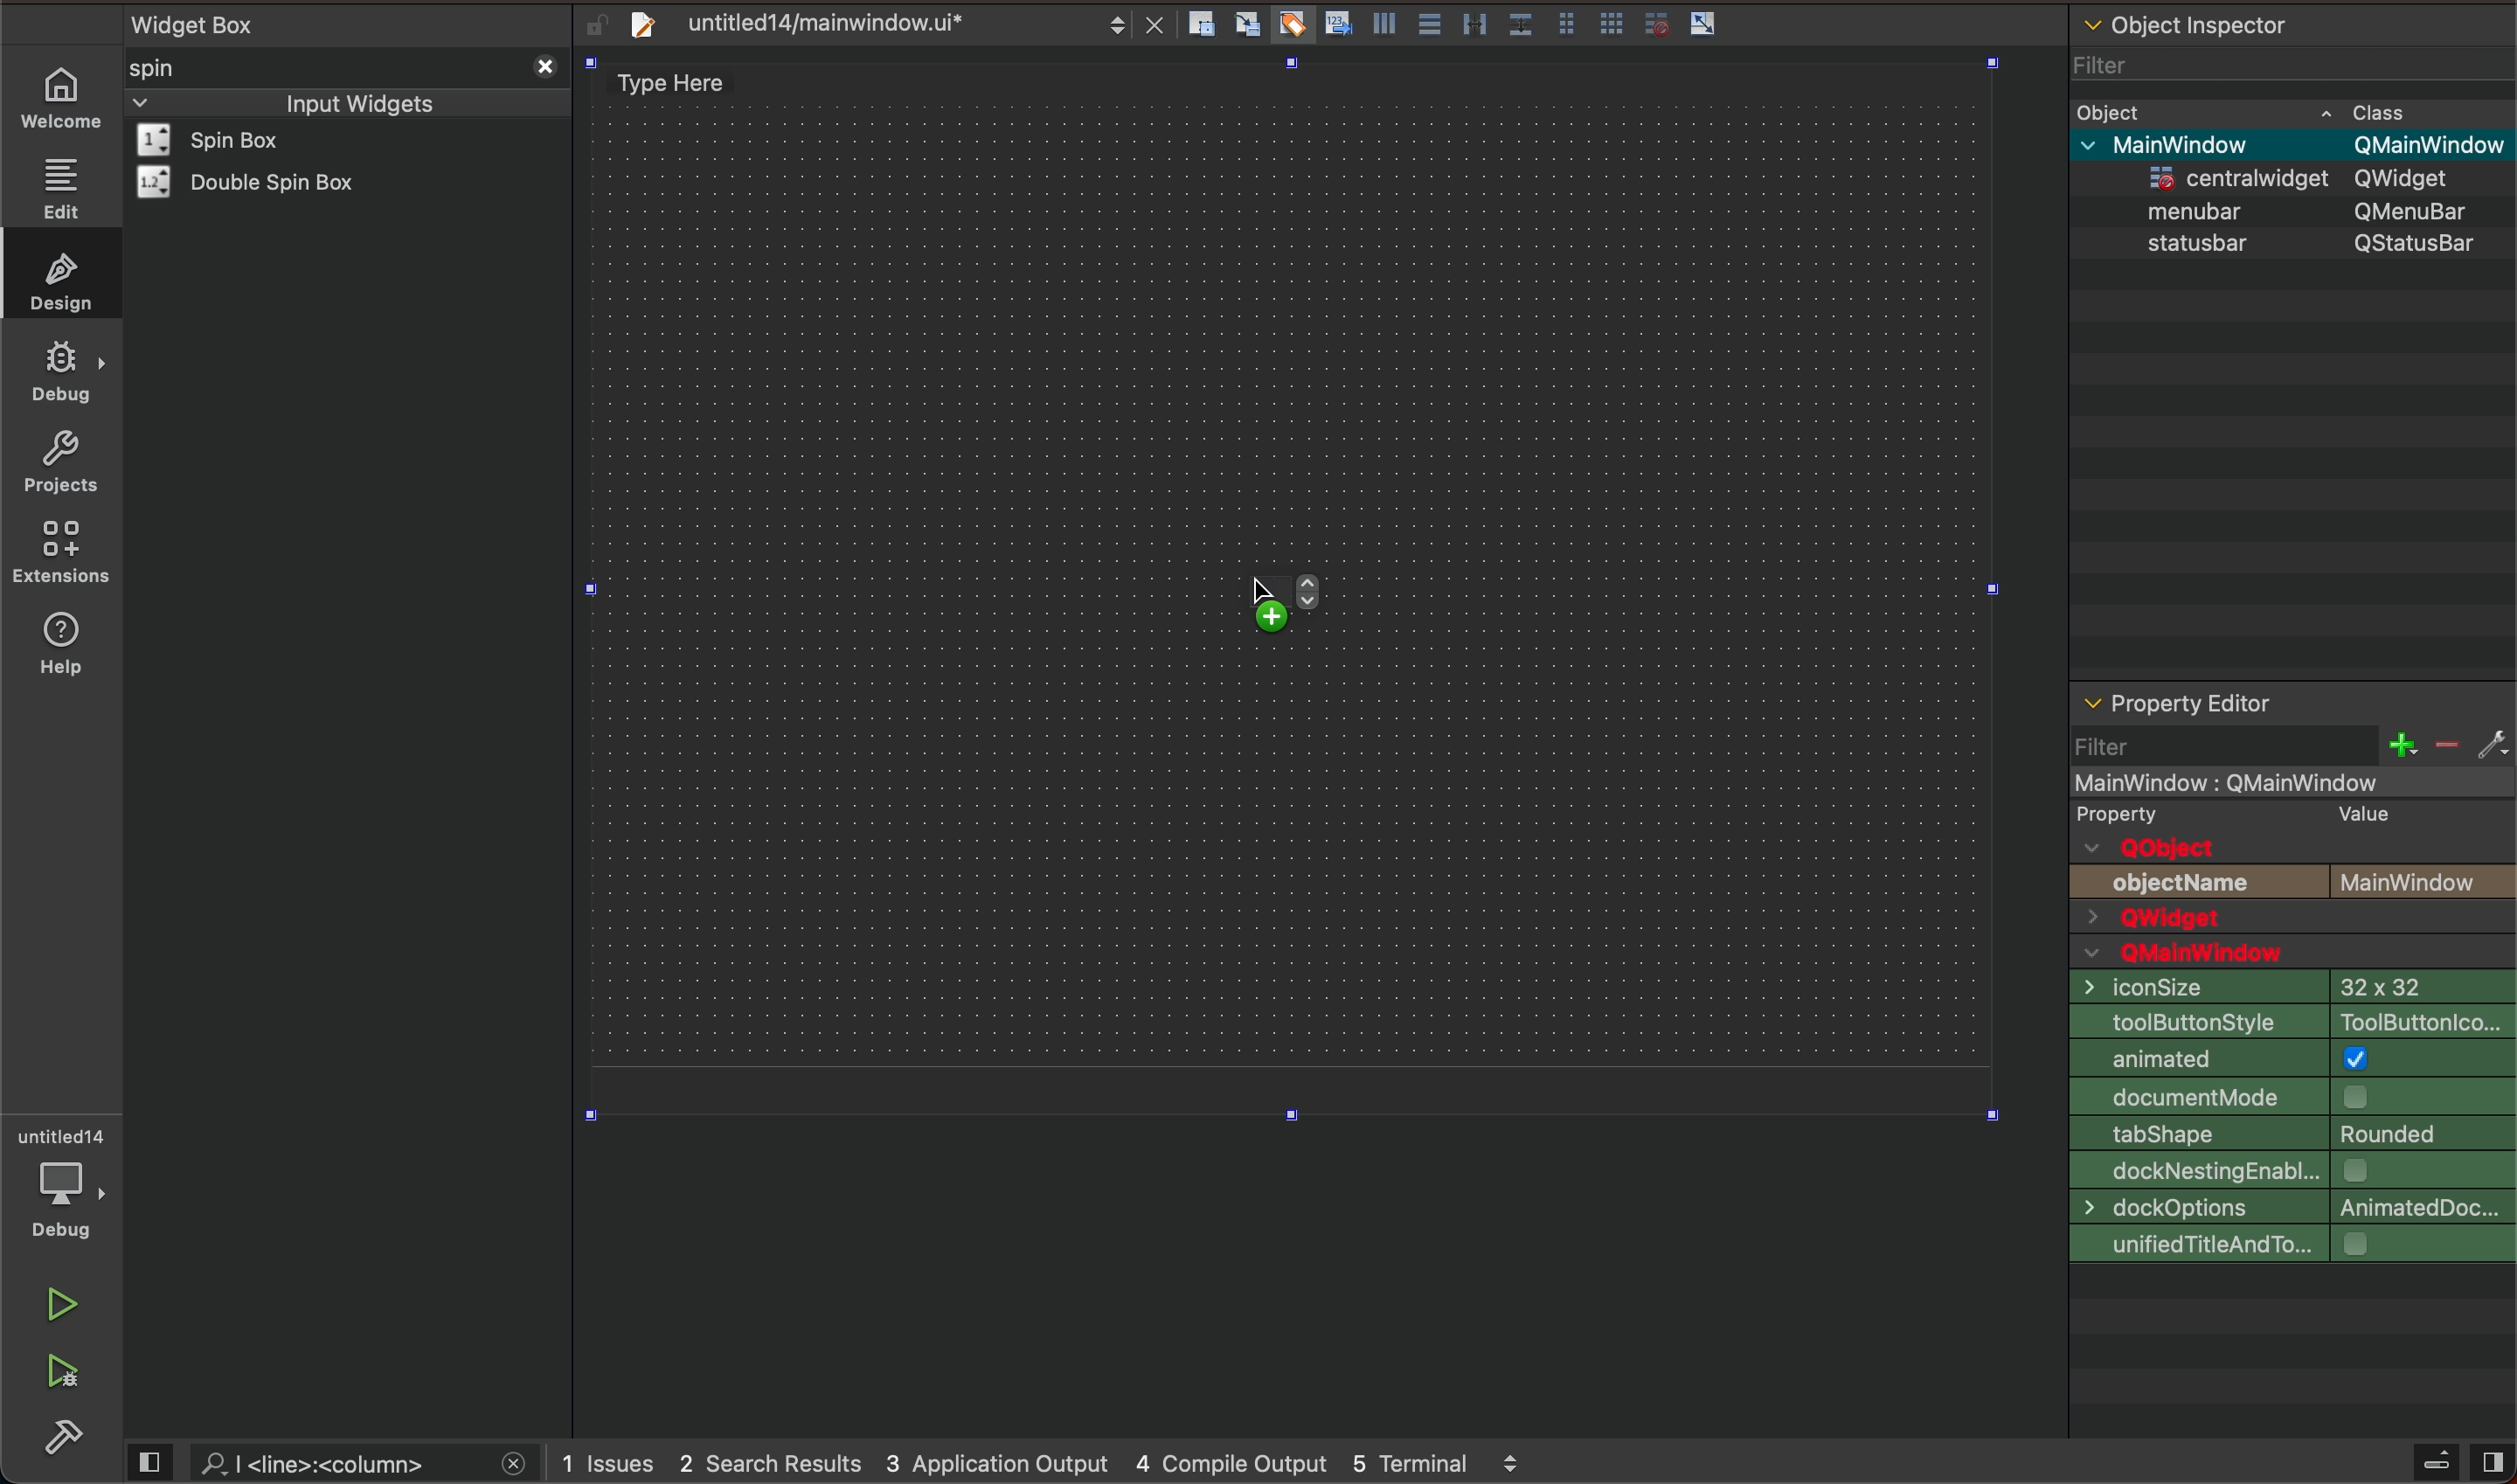 The image size is (2517, 1484). I want to click on design area, so click(683, 83).